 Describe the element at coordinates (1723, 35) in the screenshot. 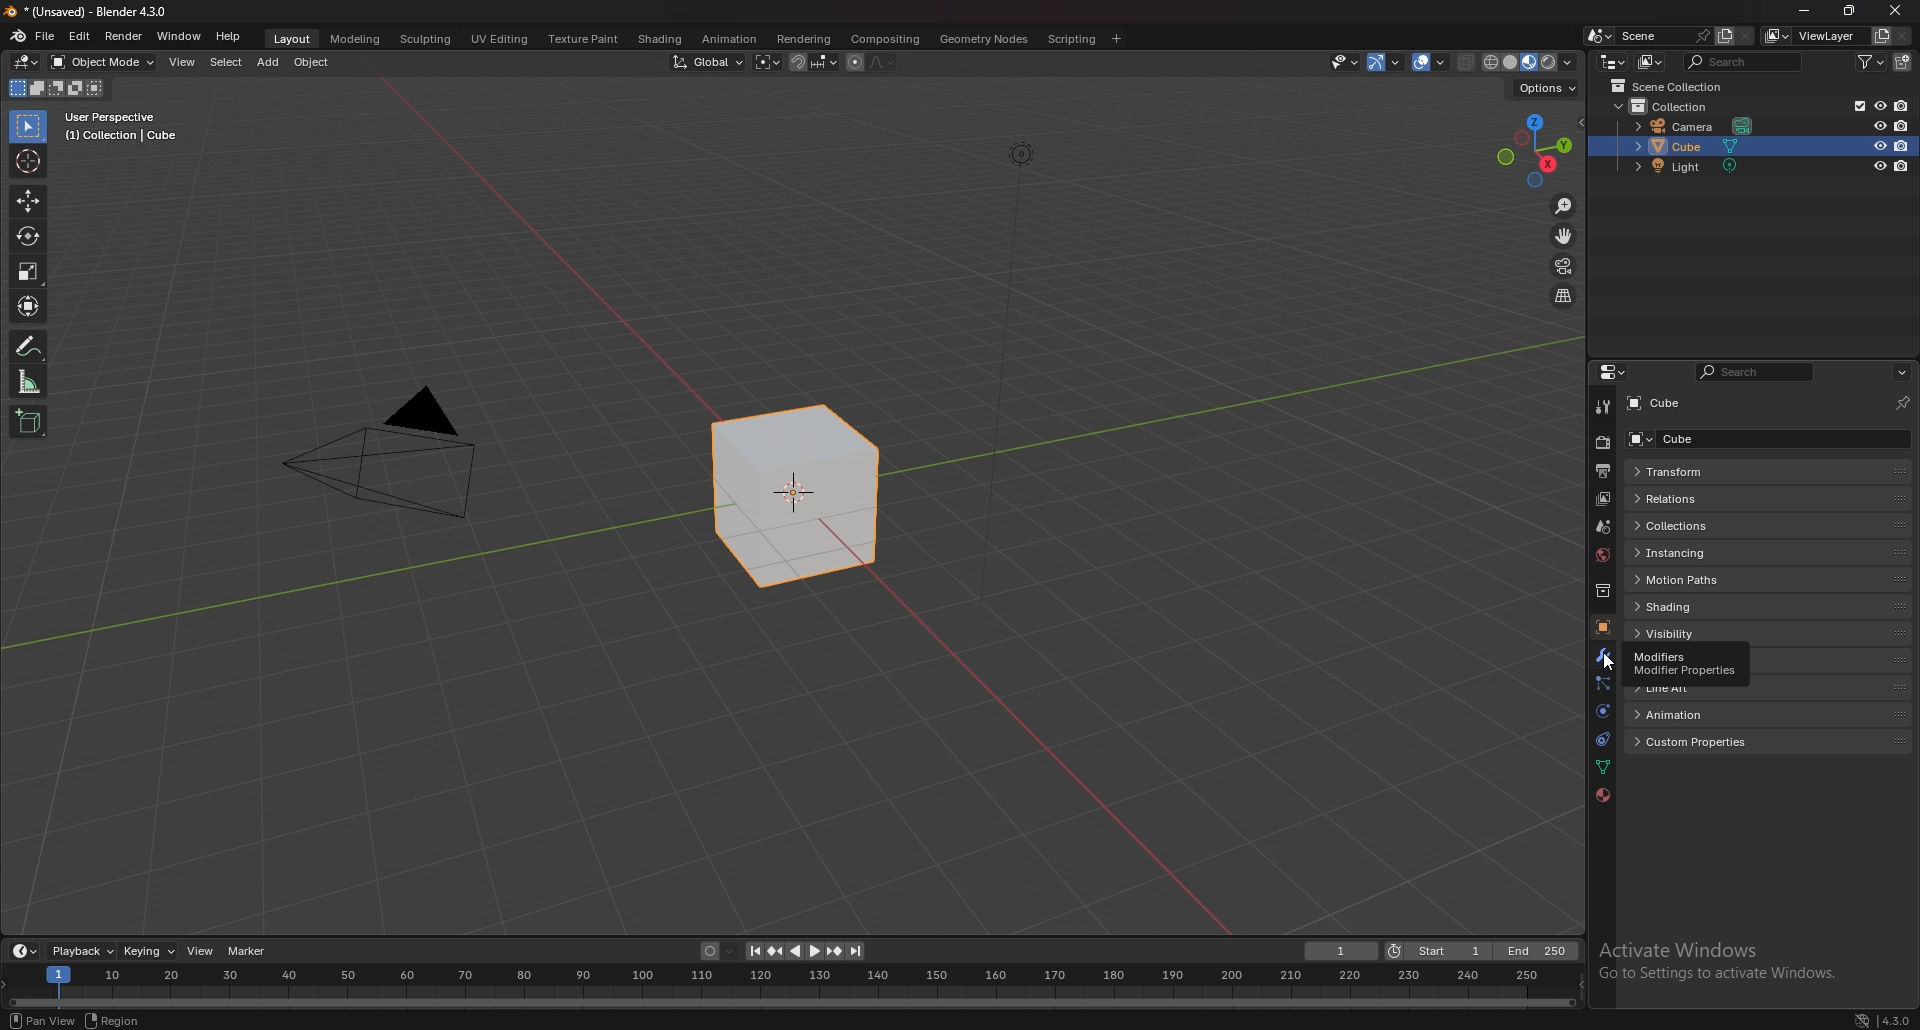

I see `add scene` at that location.